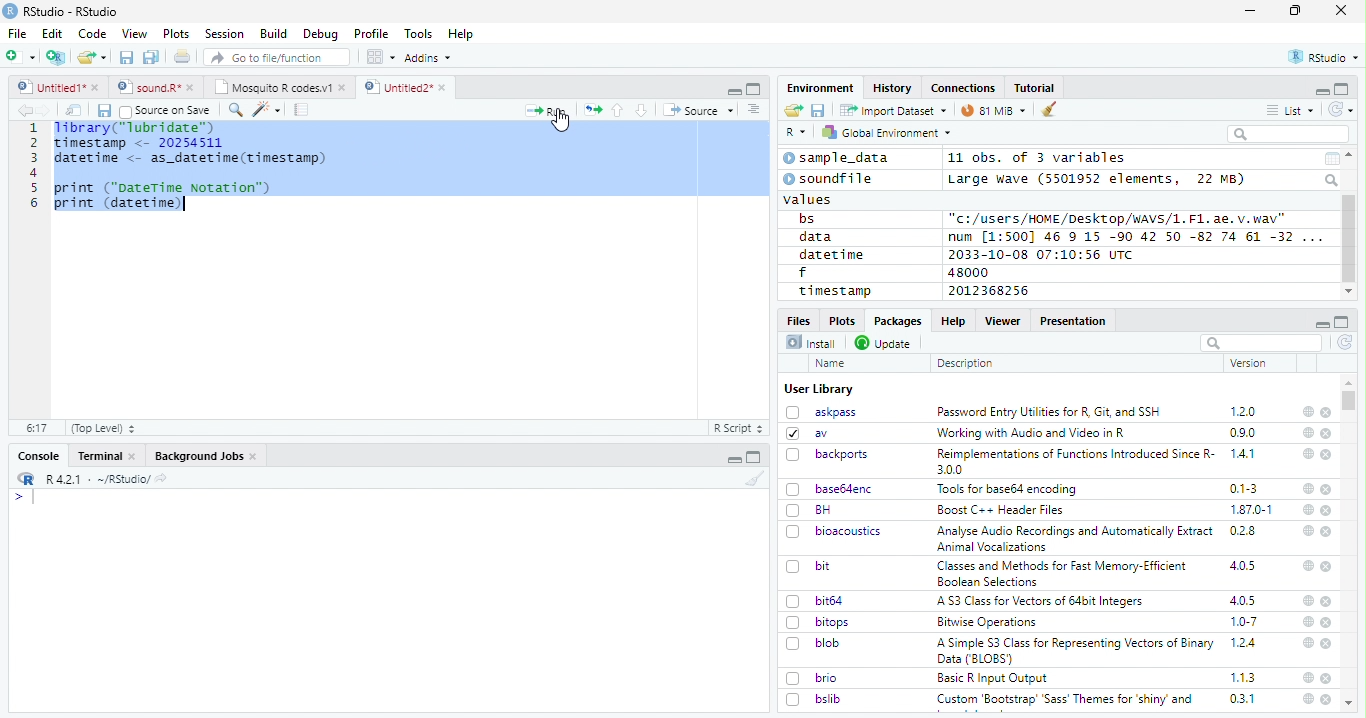  Describe the element at coordinates (1308, 677) in the screenshot. I see `help` at that location.